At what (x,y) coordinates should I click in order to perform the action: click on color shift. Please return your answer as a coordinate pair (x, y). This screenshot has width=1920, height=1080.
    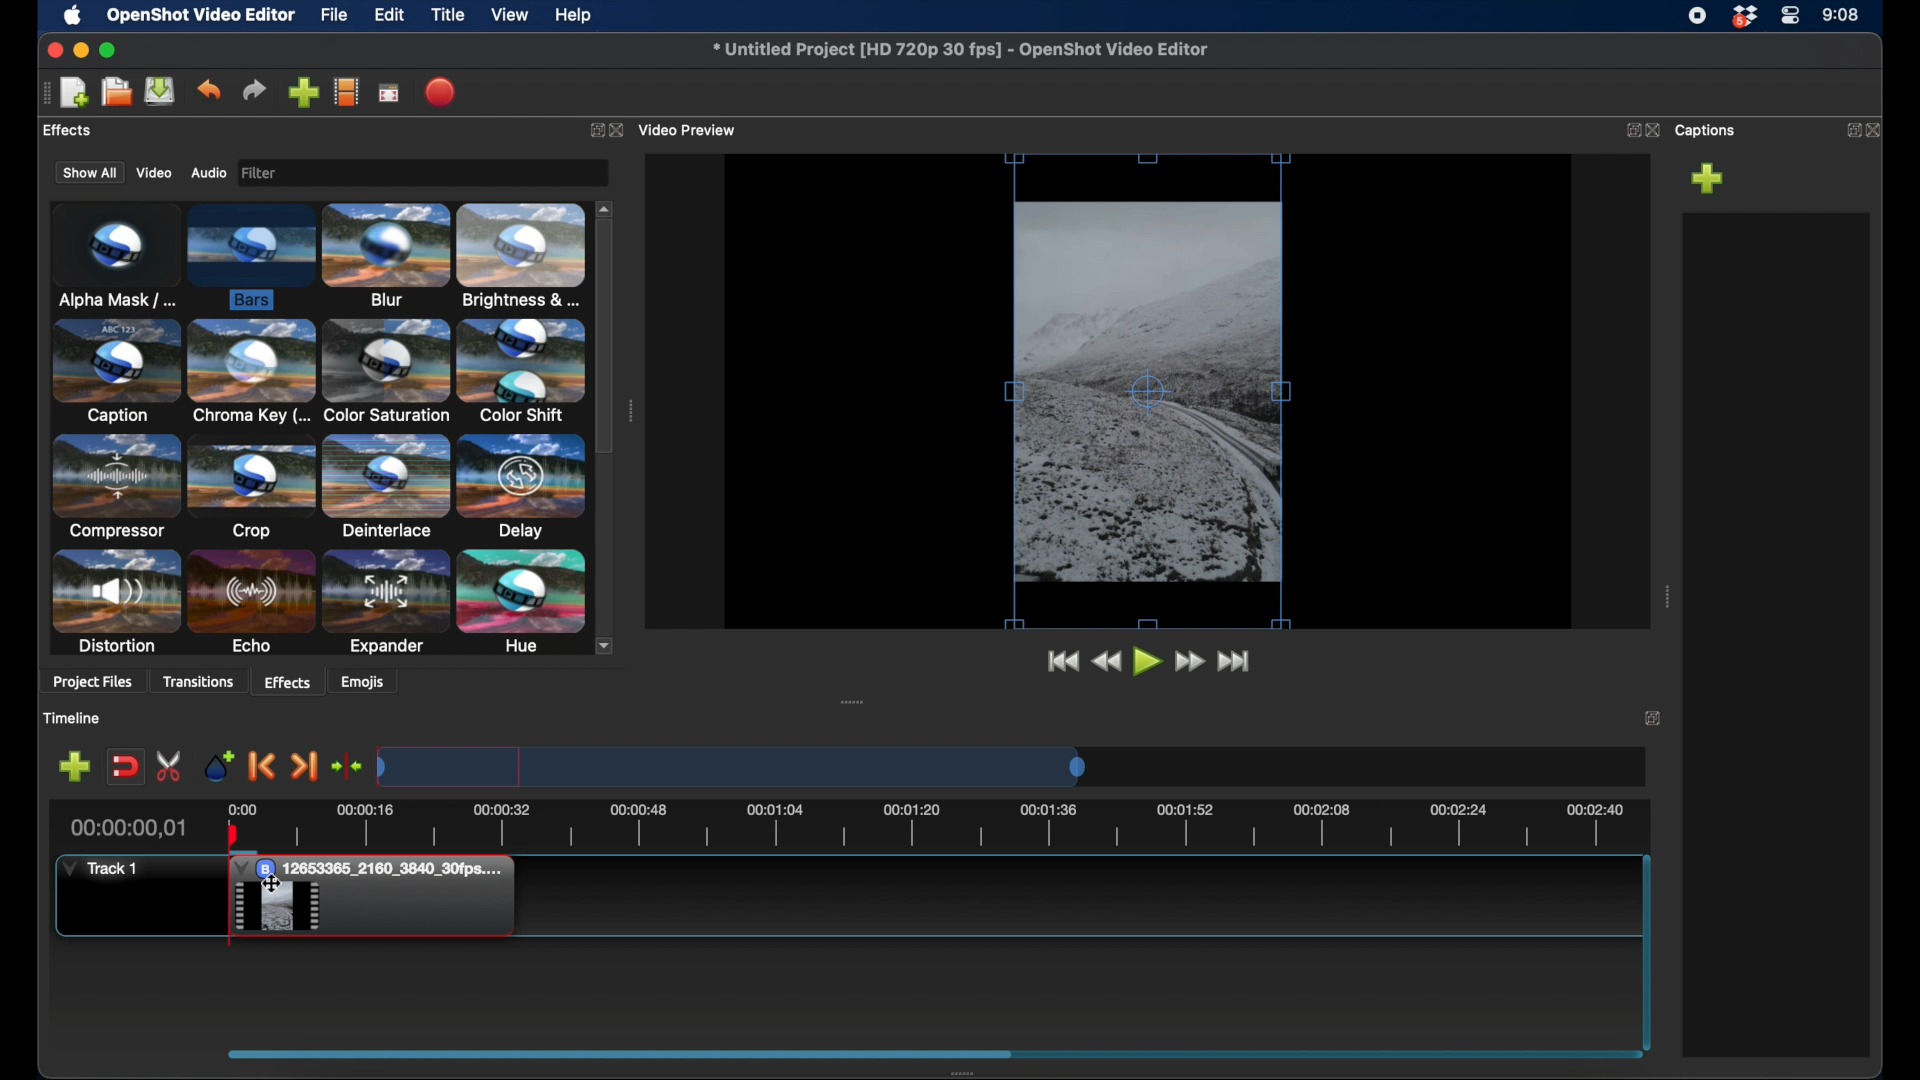
    Looking at the image, I should click on (523, 371).